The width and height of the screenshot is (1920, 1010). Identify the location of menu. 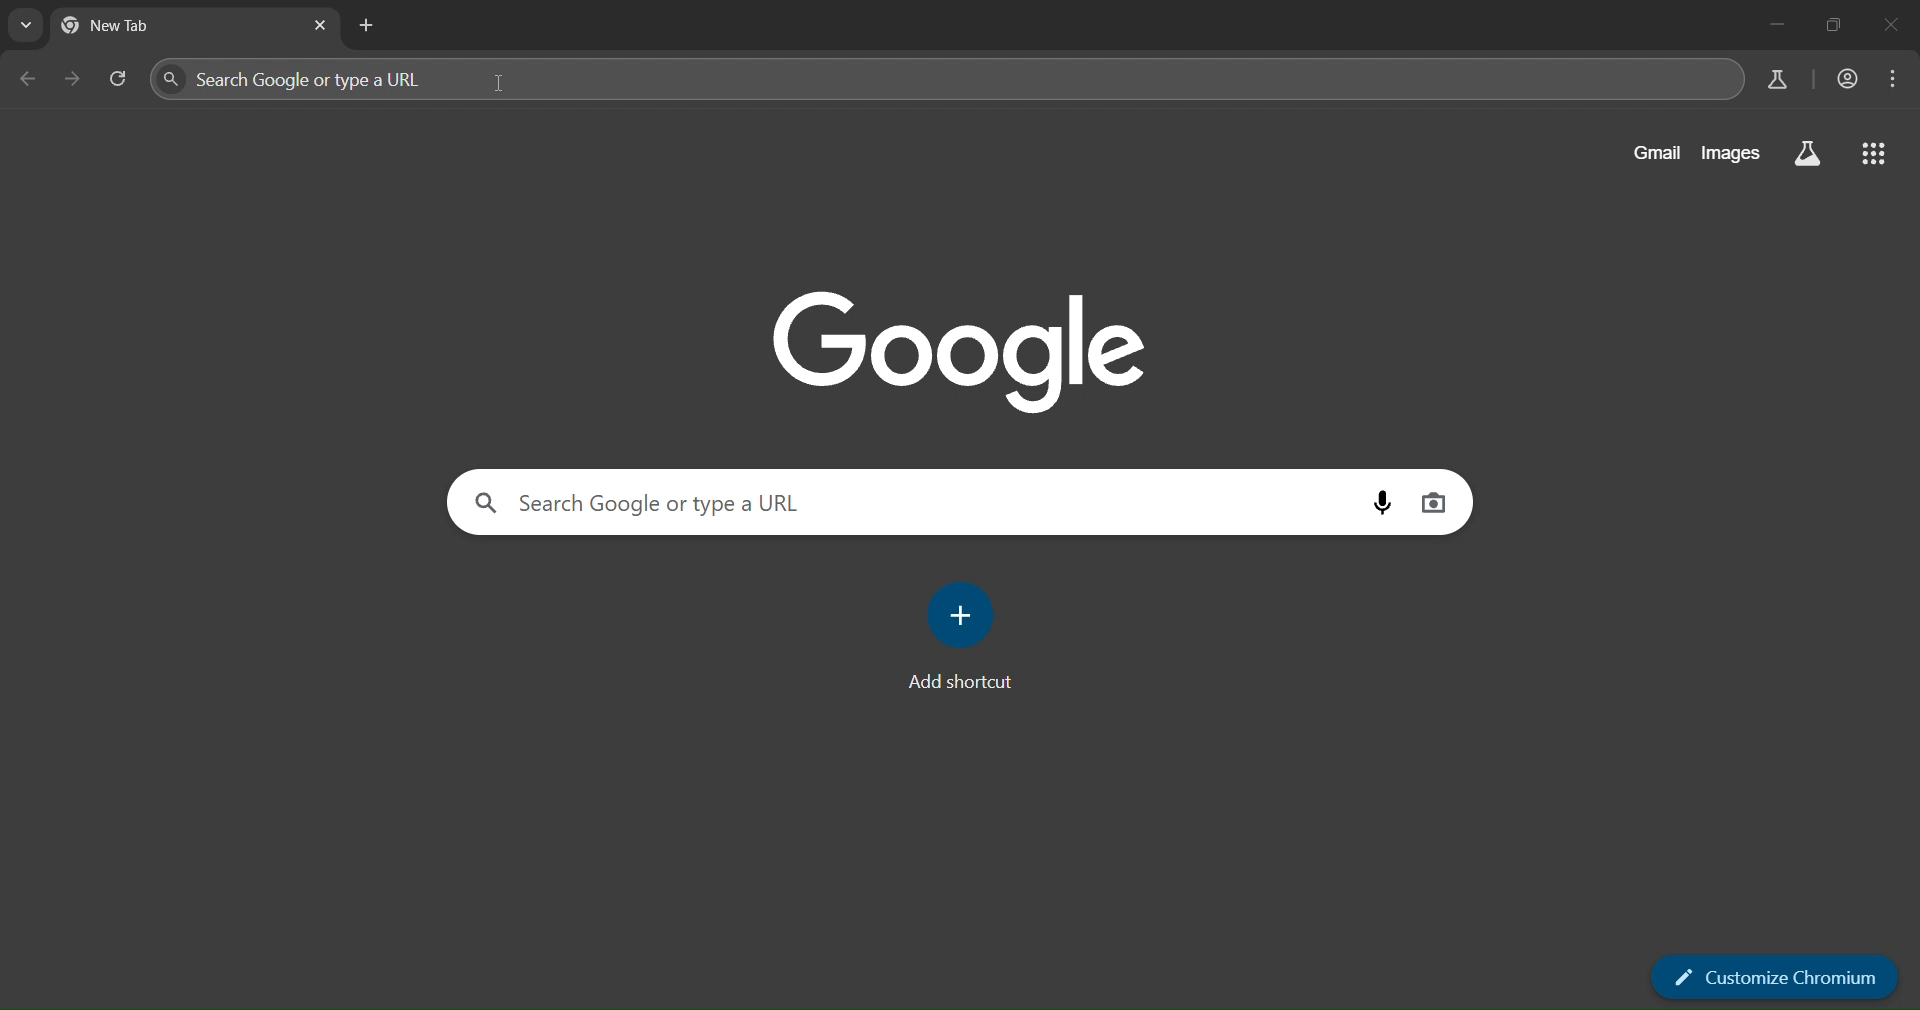
(1894, 79).